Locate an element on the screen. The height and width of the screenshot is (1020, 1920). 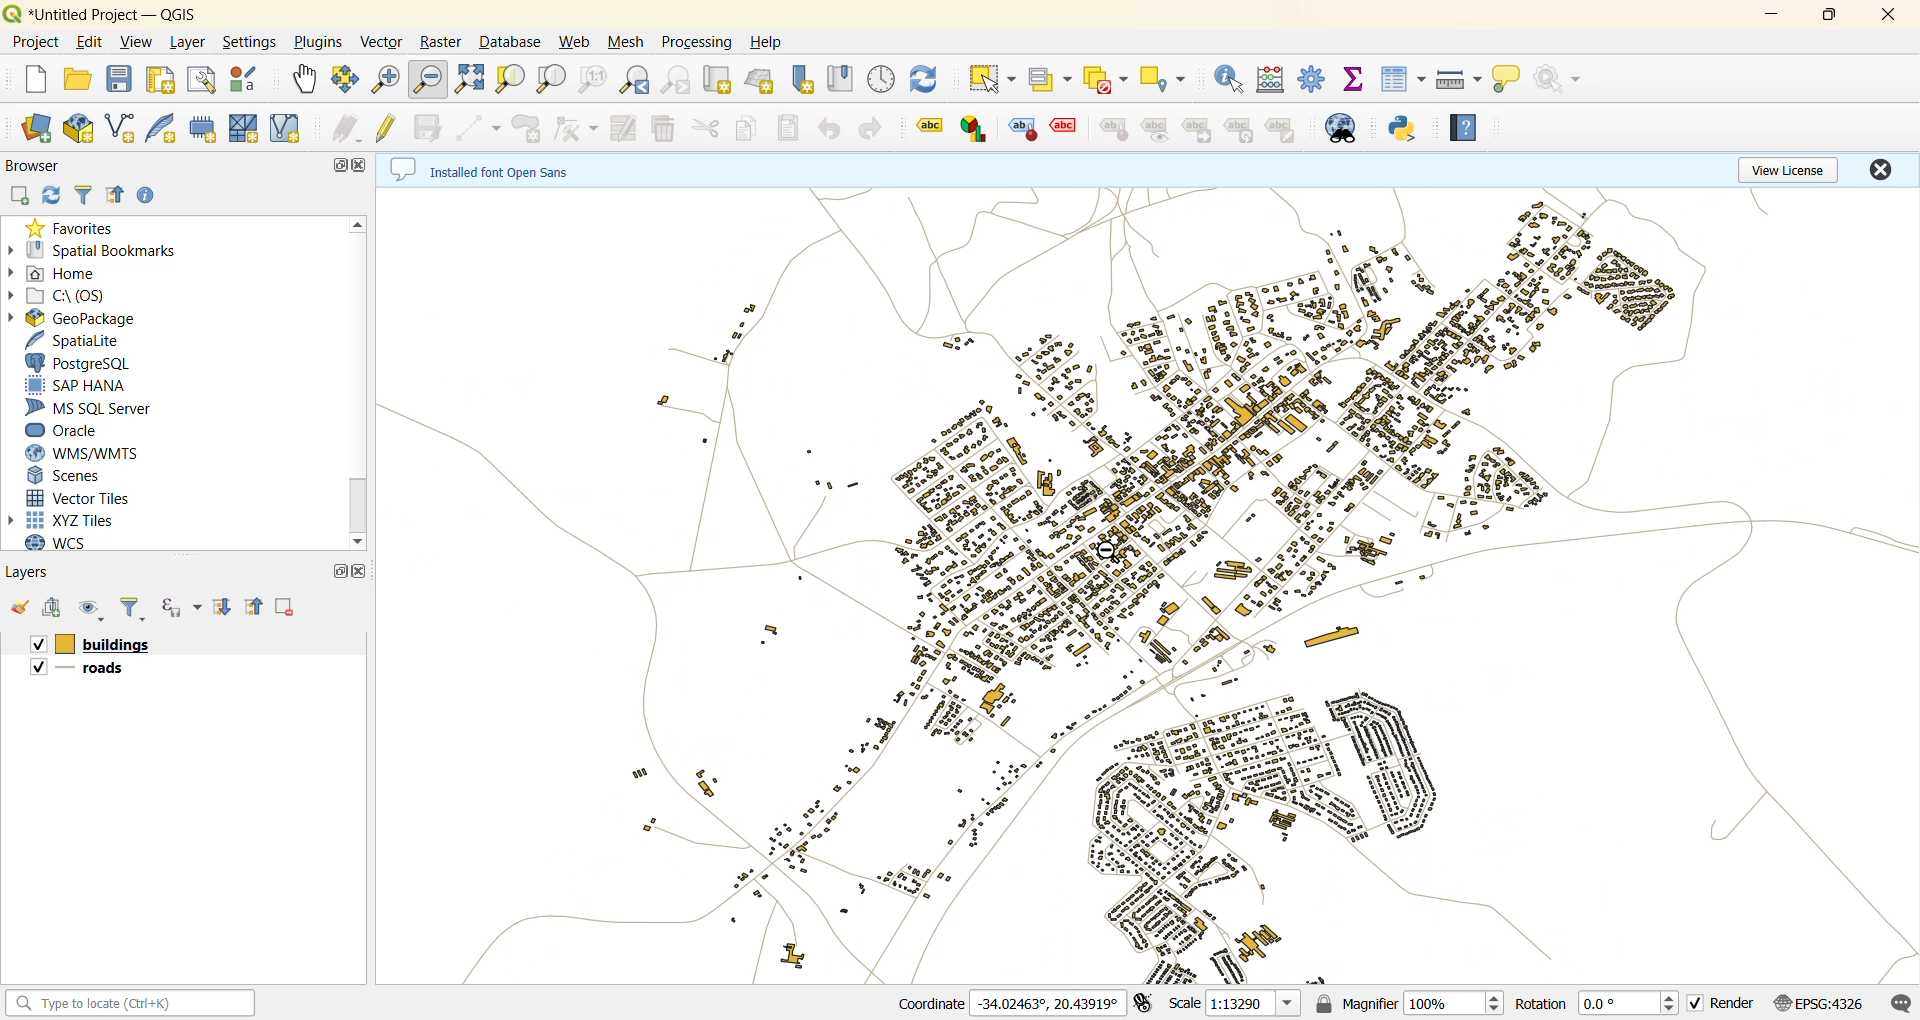
processing is located at coordinates (700, 45).